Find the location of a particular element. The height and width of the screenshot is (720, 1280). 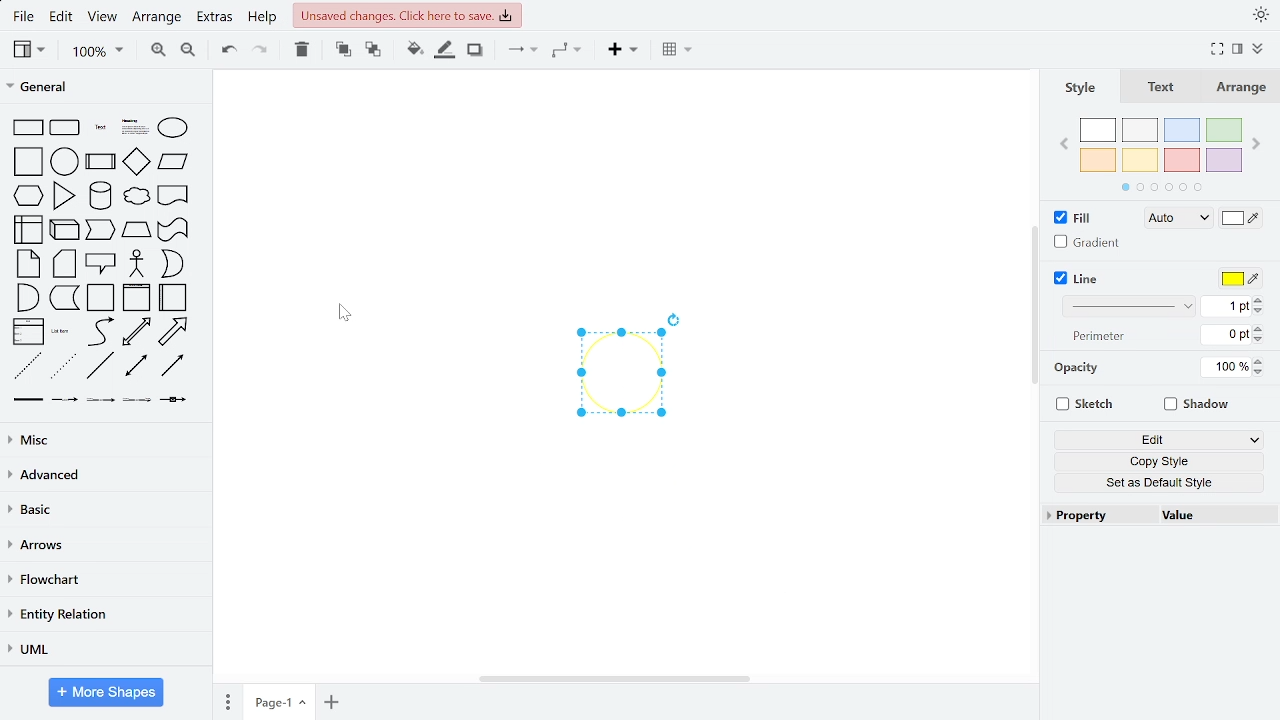

list is located at coordinates (29, 332).